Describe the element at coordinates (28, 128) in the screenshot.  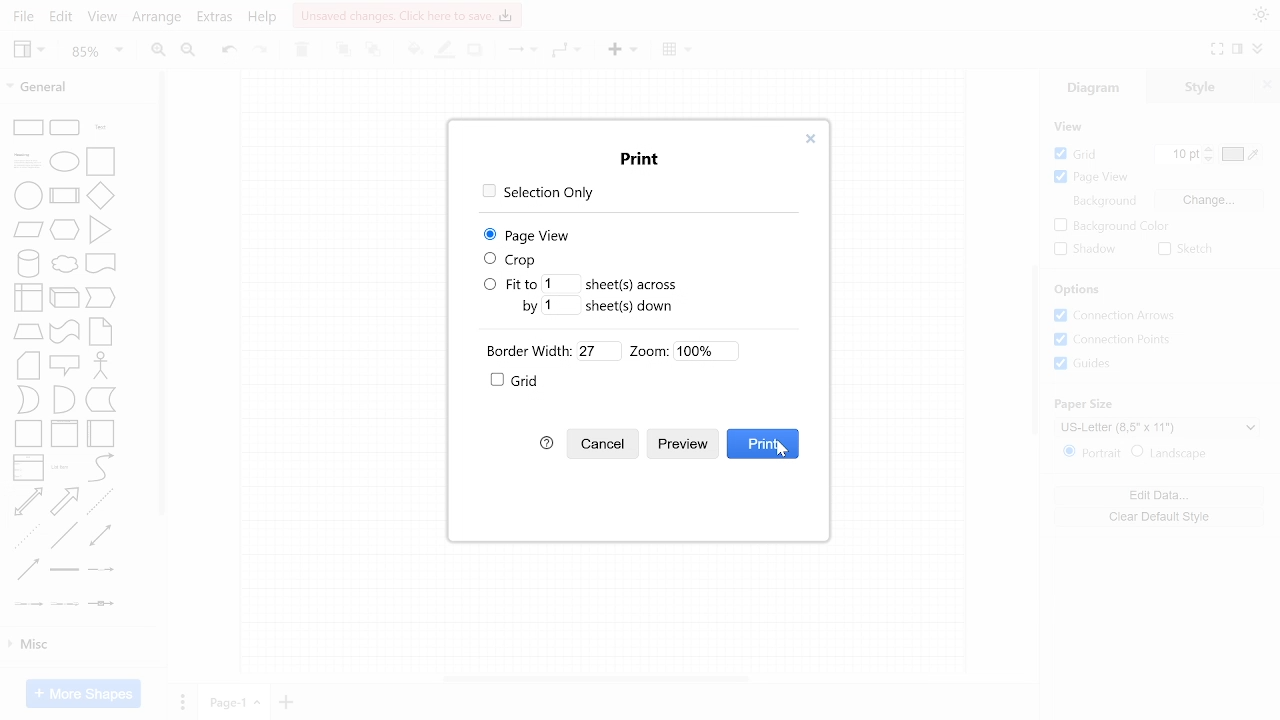
I see `Rectangle` at that location.